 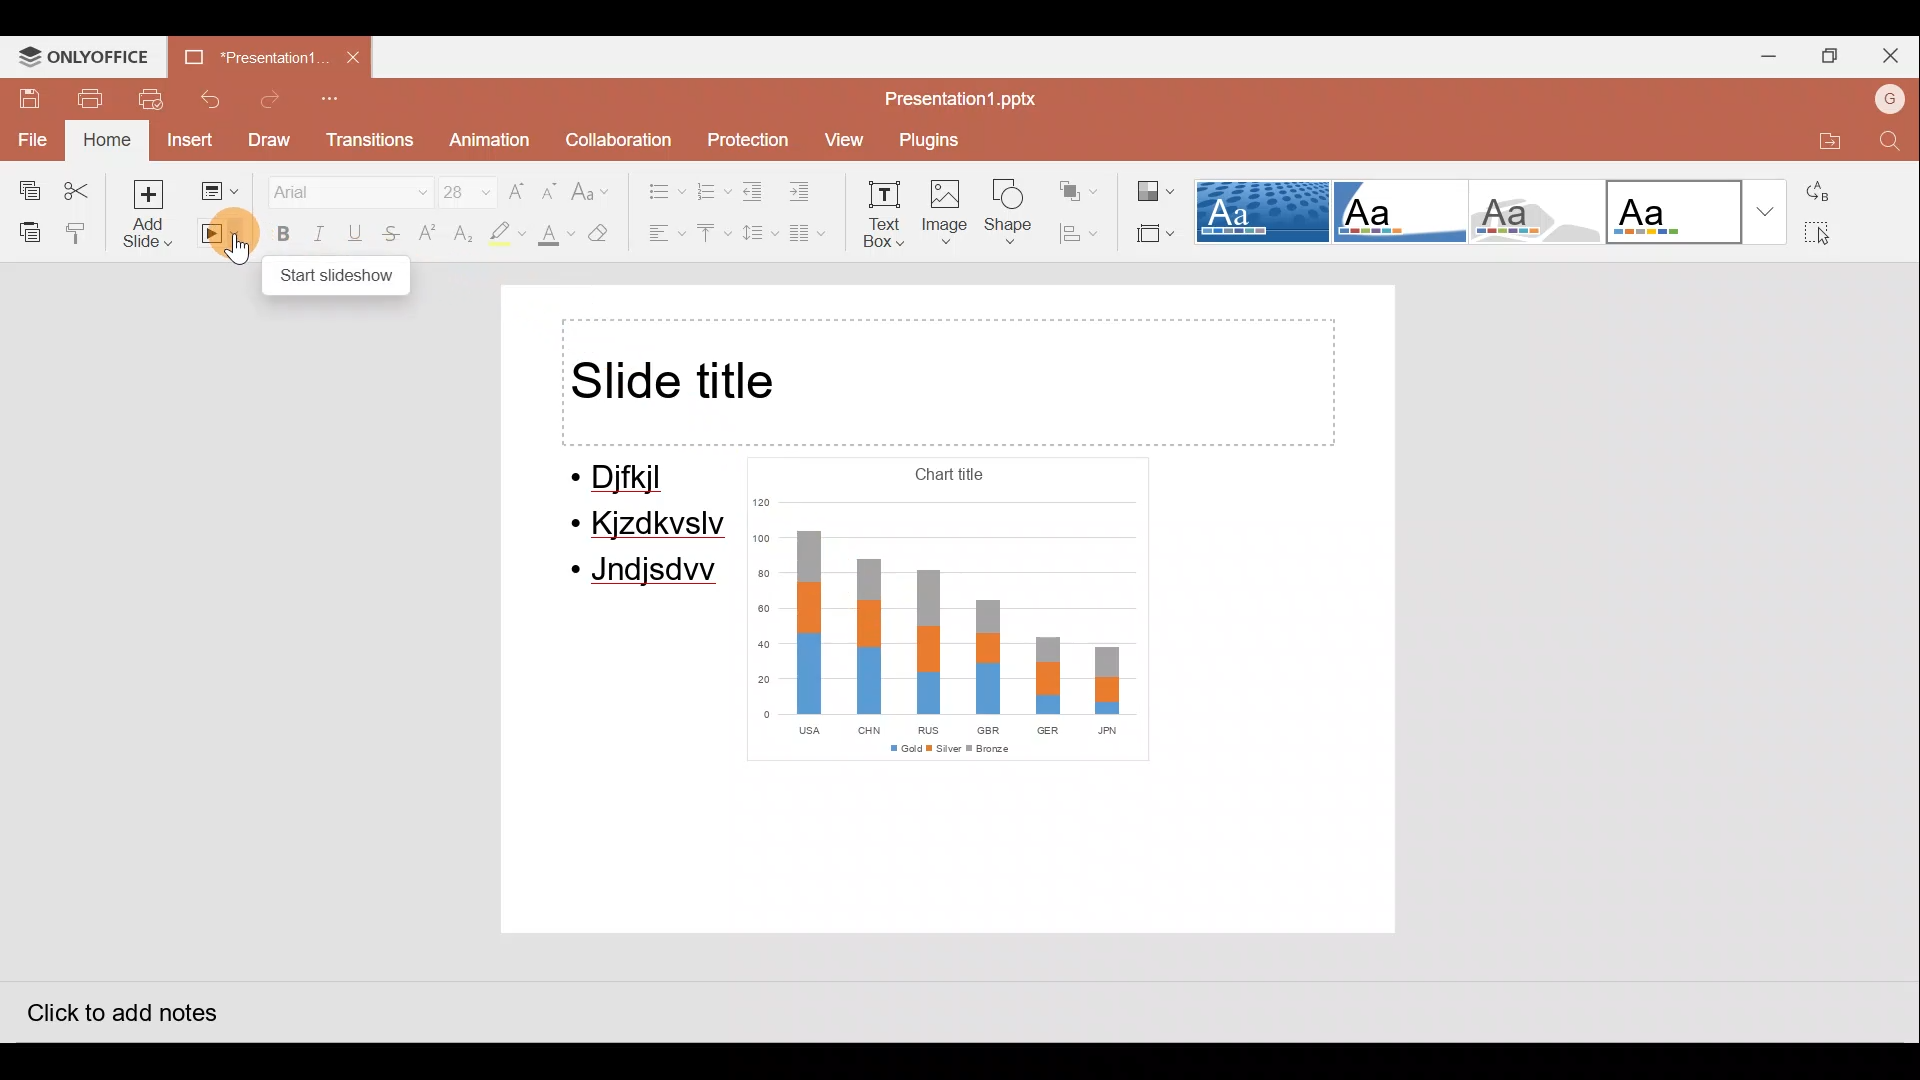 What do you see at coordinates (336, 276) in the screenshot?
I see `start slideshow` at bounding box center [336, 276].